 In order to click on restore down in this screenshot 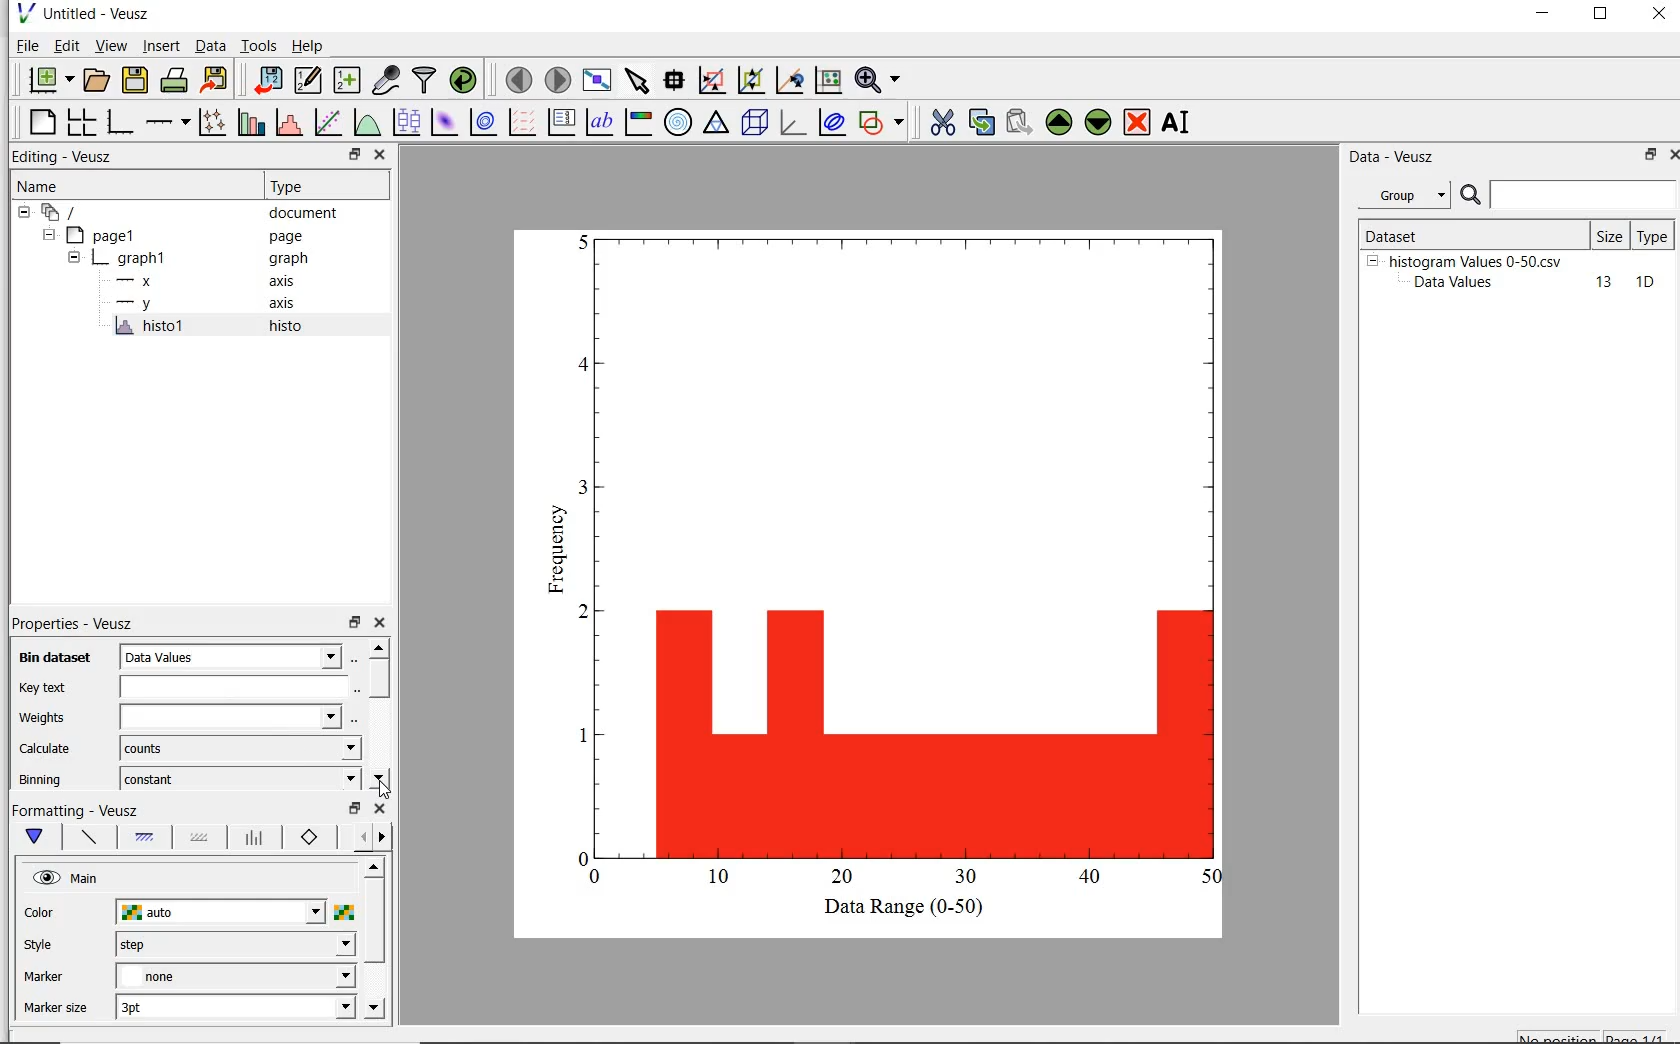, I will do `click(354, 155)`.